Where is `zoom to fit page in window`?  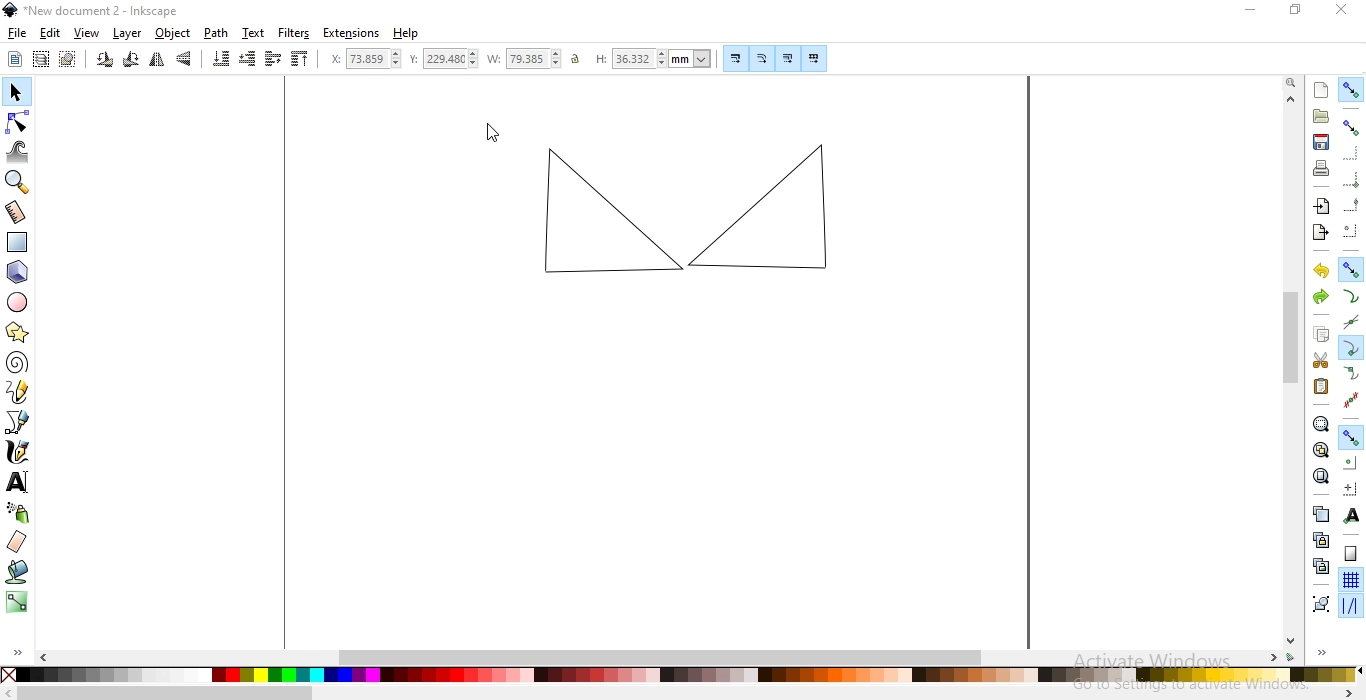 zoom to fit page in window is located at coordinates (1321, 475).